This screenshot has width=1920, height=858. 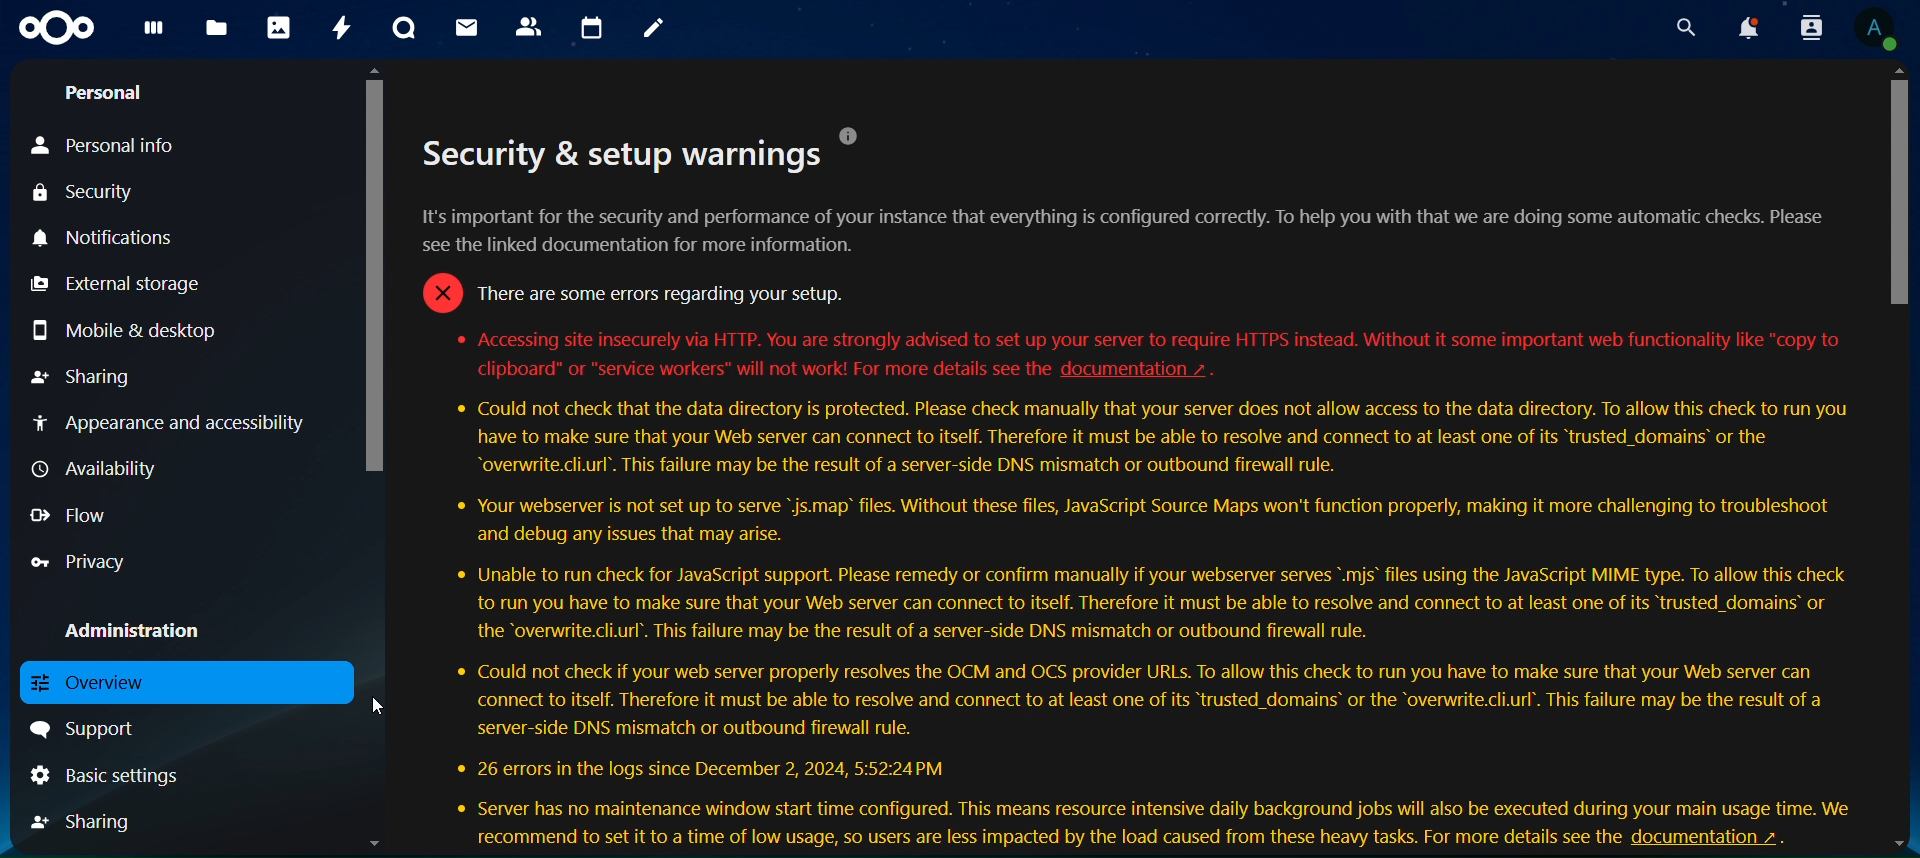 What do you see at coordinates (95, 685) in the screenshot?
I see `overview` at bounding box center [95, 685].